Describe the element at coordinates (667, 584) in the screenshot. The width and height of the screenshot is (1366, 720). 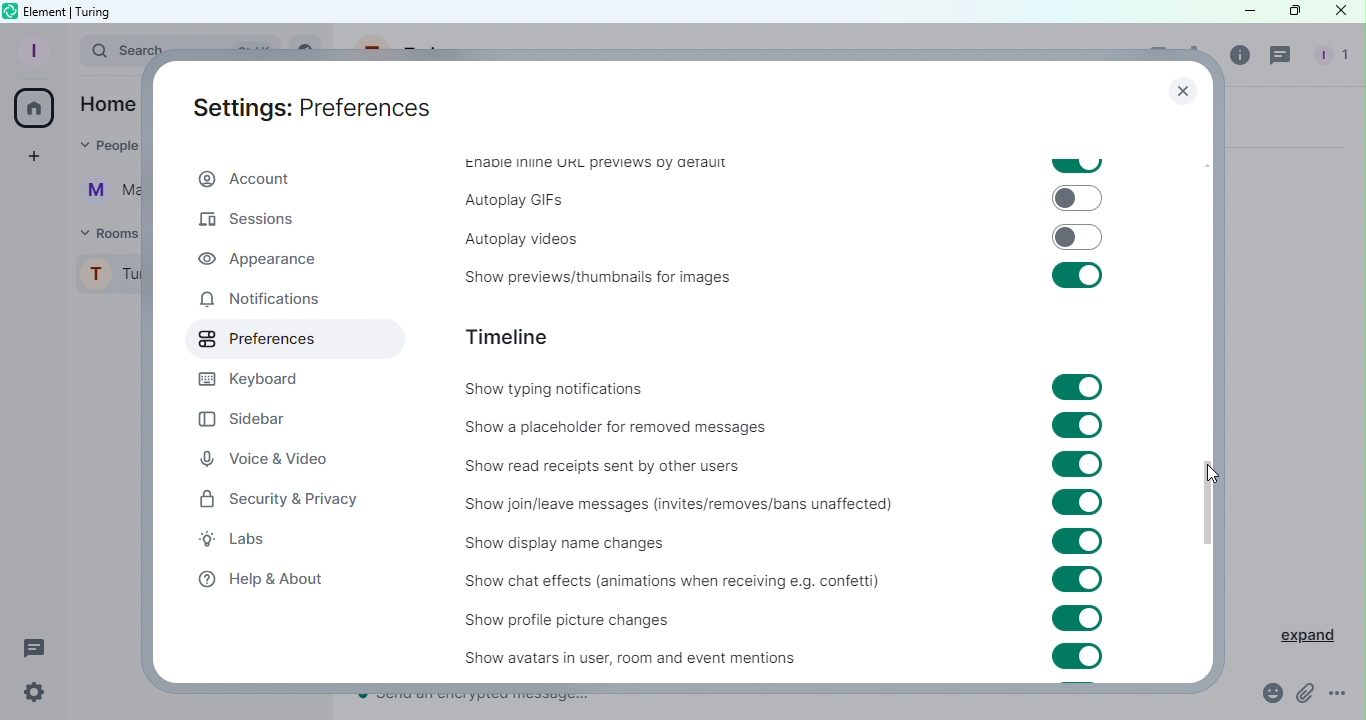
I see `Show chat effects (animations when receiving e.g. confett))` at that location.